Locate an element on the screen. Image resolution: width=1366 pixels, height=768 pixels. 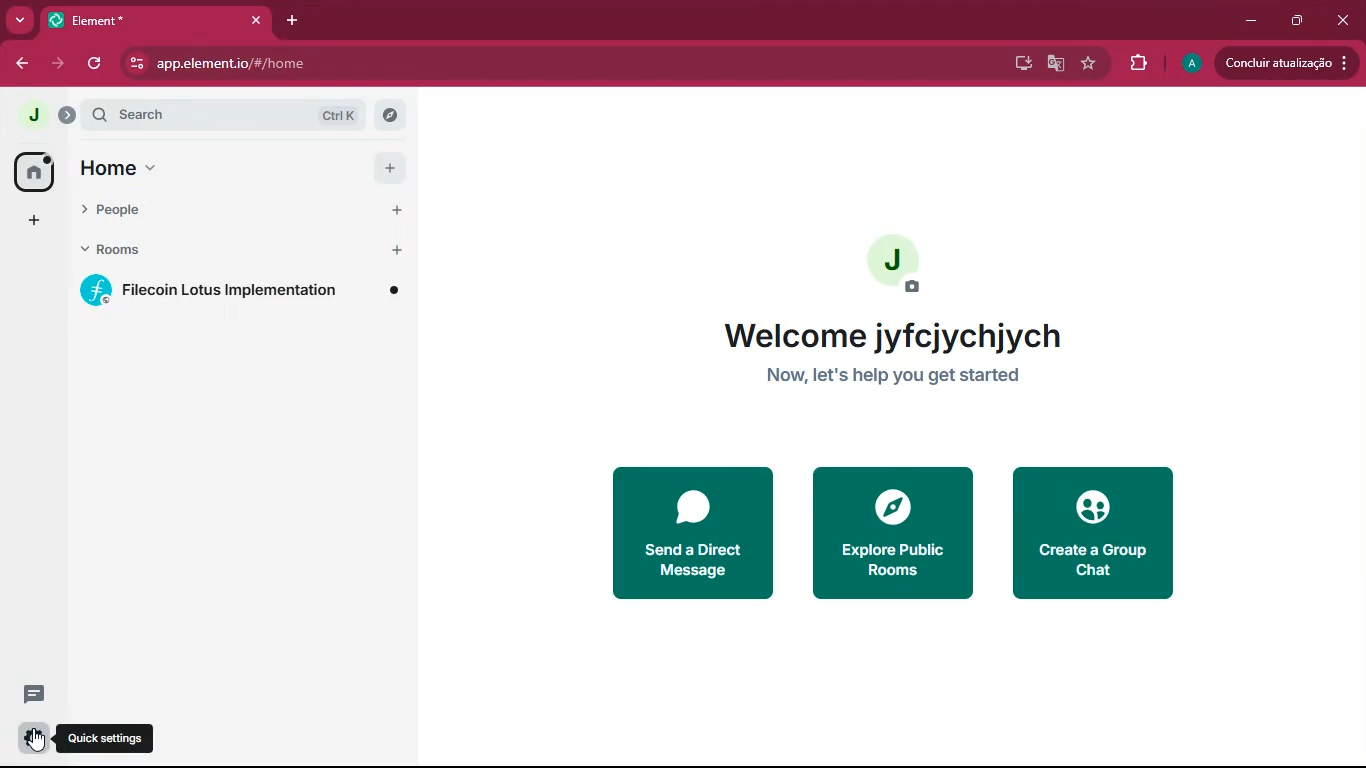
people is located at coordinates (203, 212).